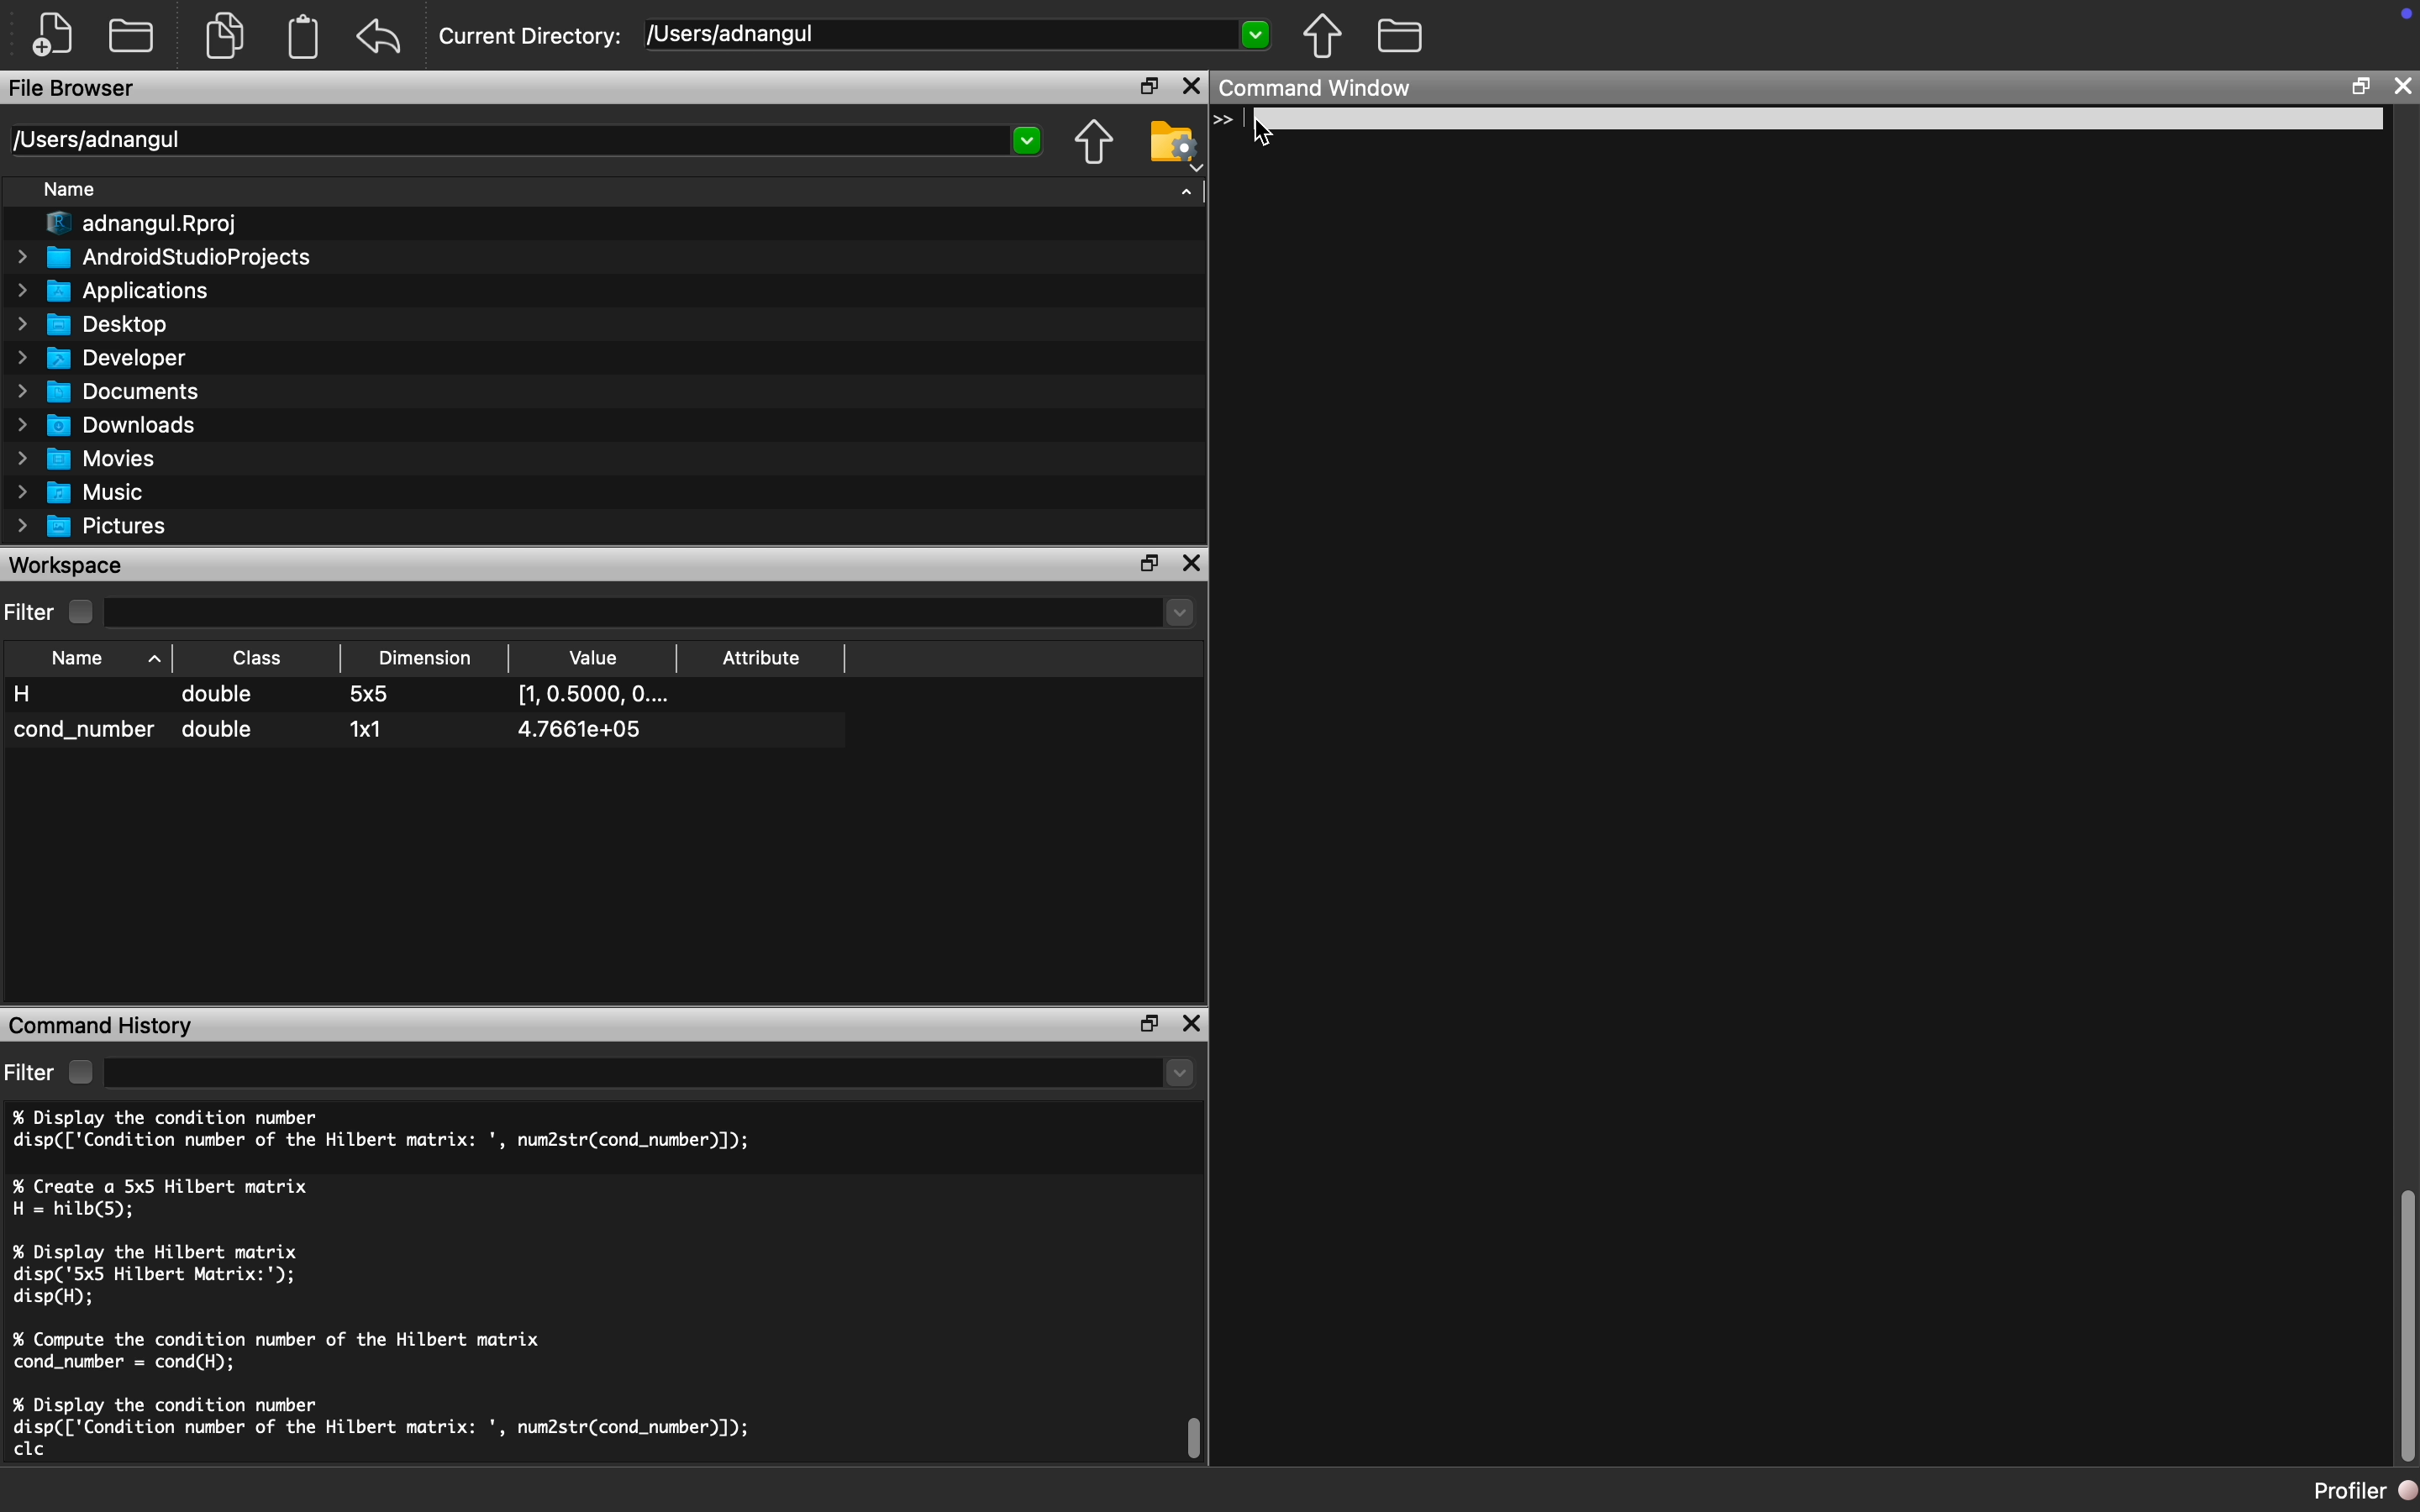 This screenshot has width=2420, height=1512. Describe the element at coordinates (768, 657) in the screenshot. I see `Attribute` at that location.